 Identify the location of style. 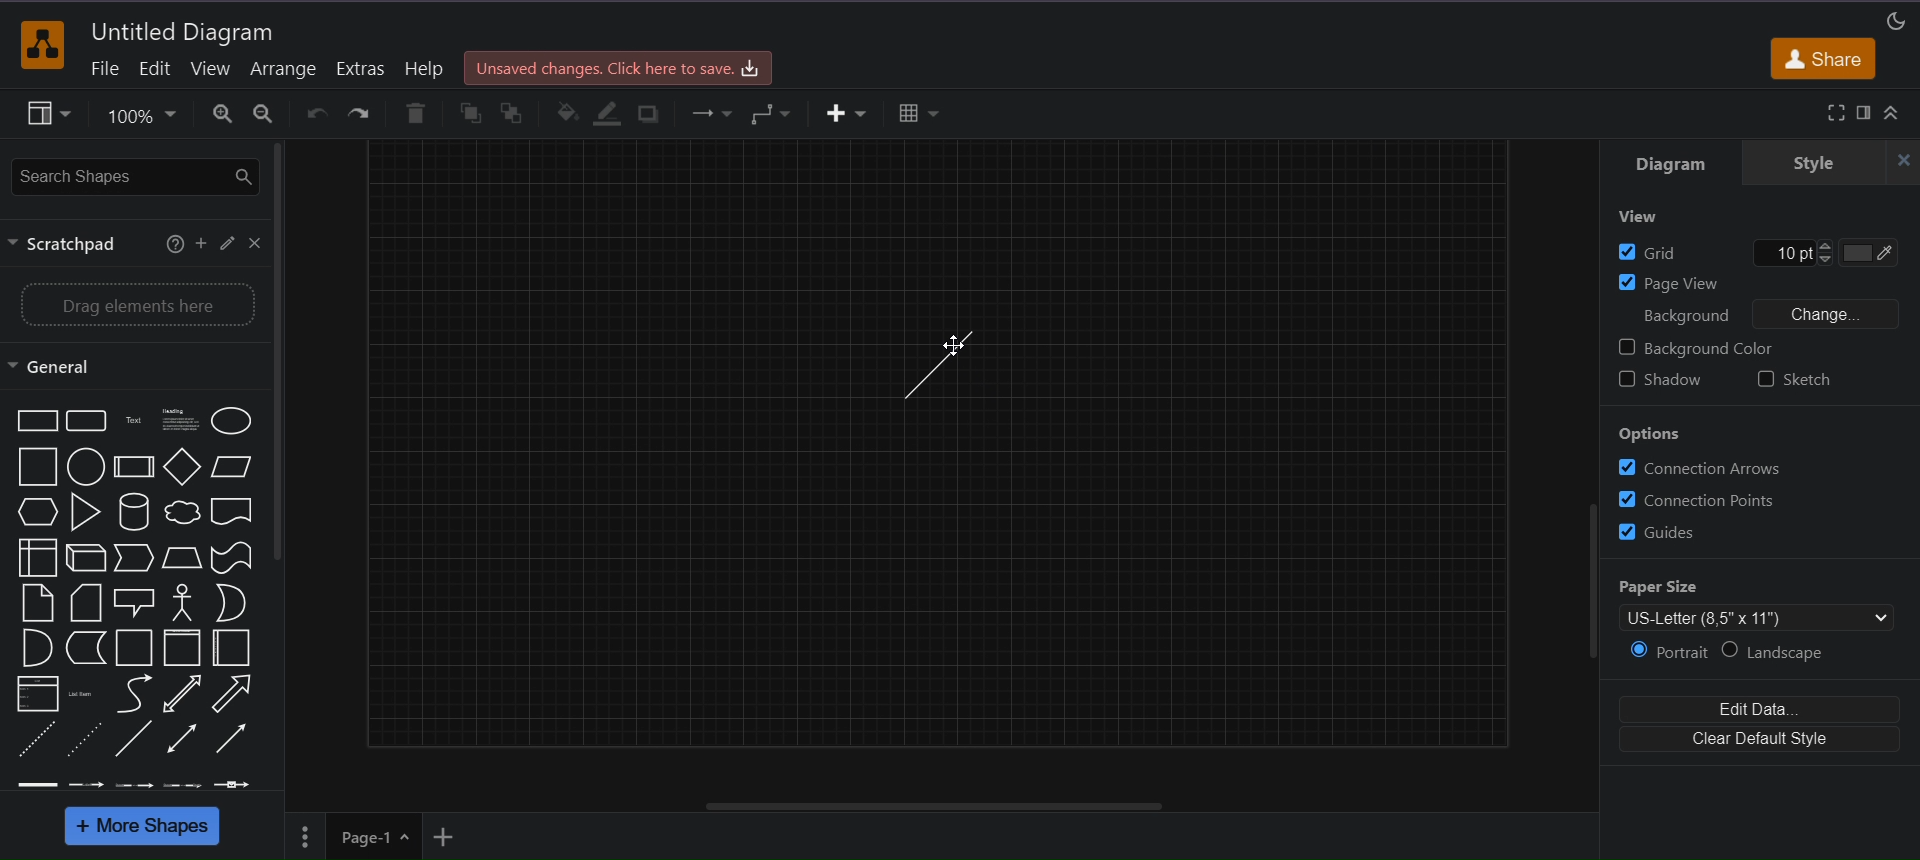
(1804, 164).